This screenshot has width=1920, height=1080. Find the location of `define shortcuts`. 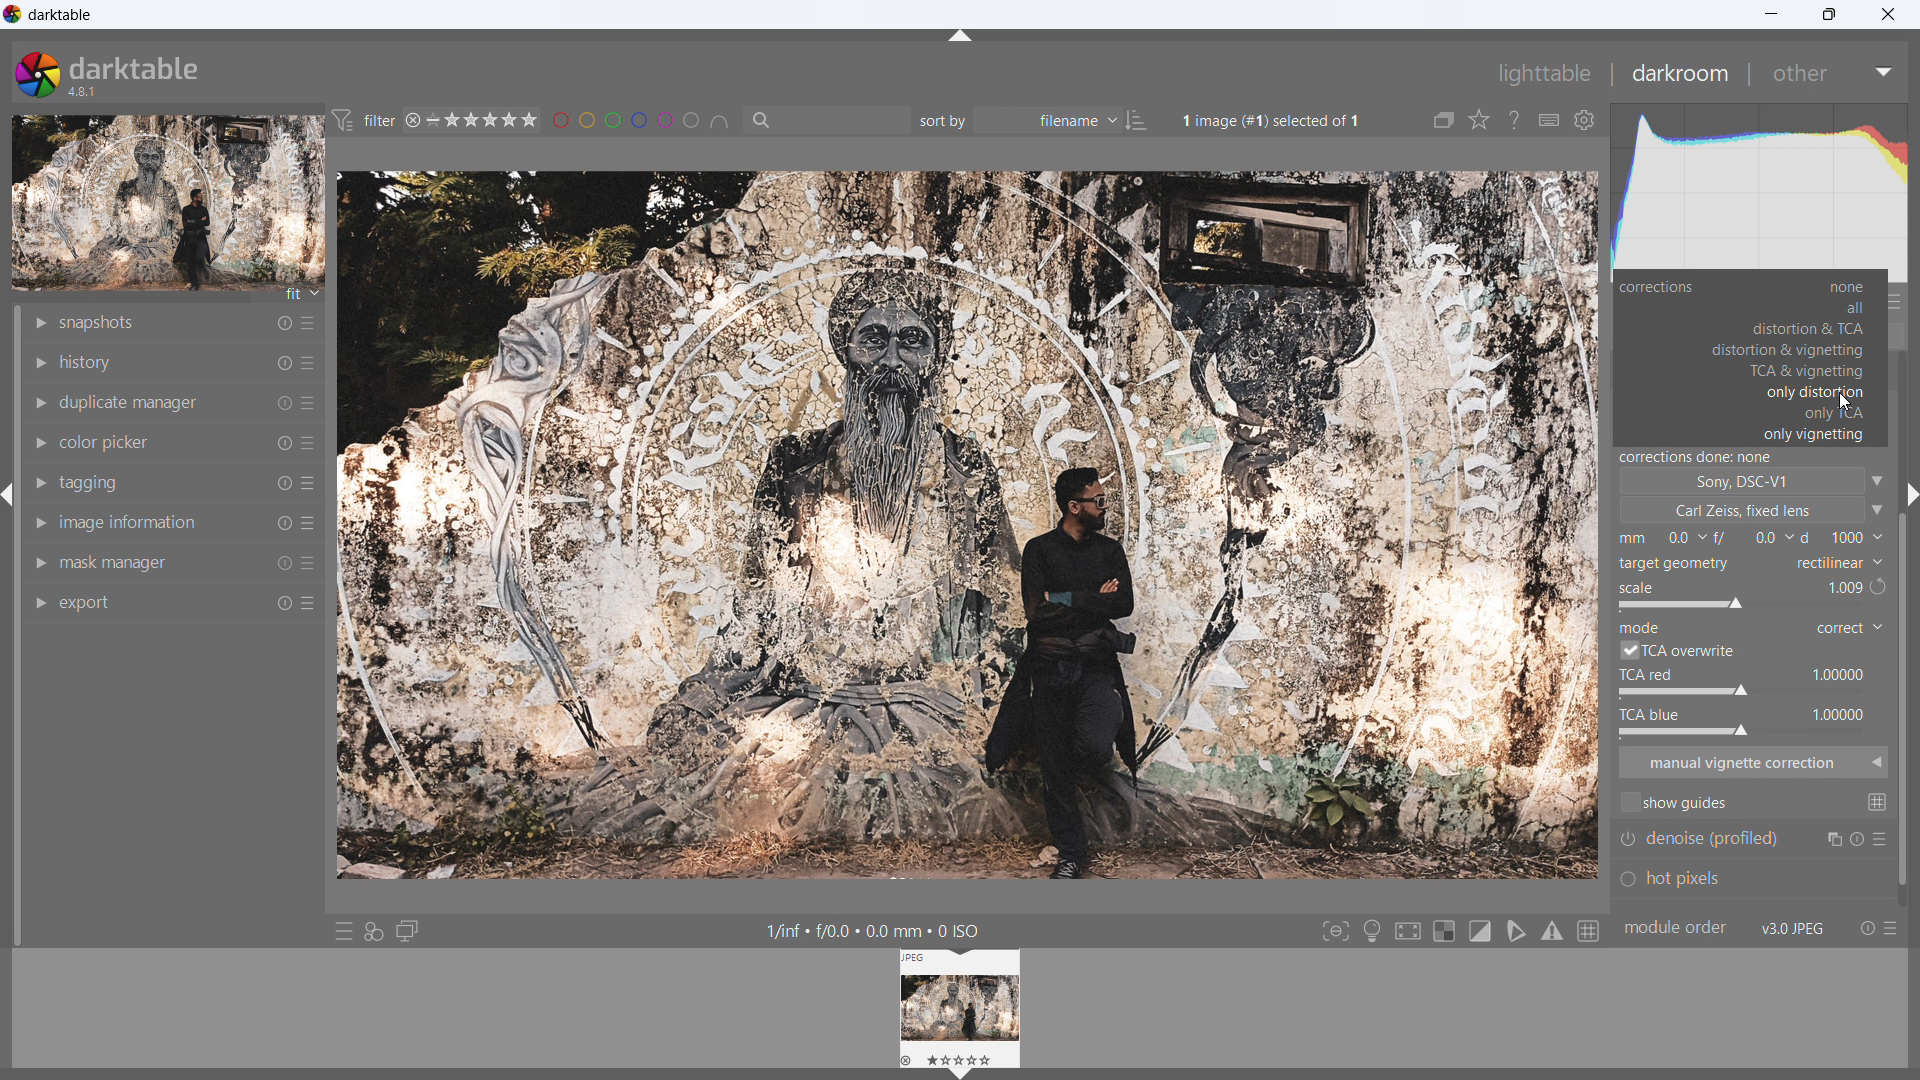

define shortcuts is located at coordinates (1549, 120).